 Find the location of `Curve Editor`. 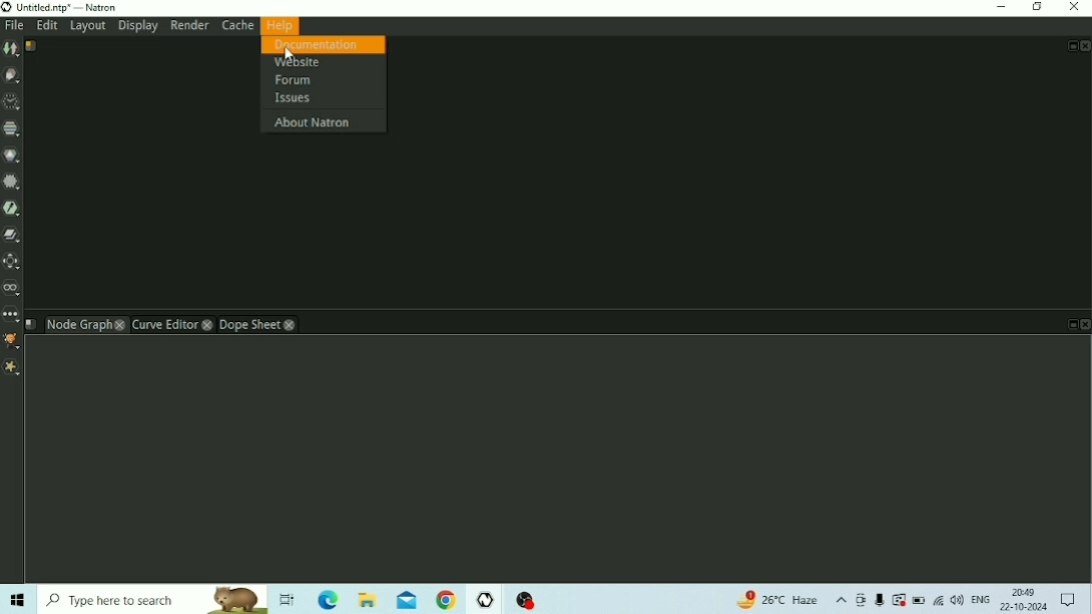

Curve Editor is located at coordinates (172, 324).